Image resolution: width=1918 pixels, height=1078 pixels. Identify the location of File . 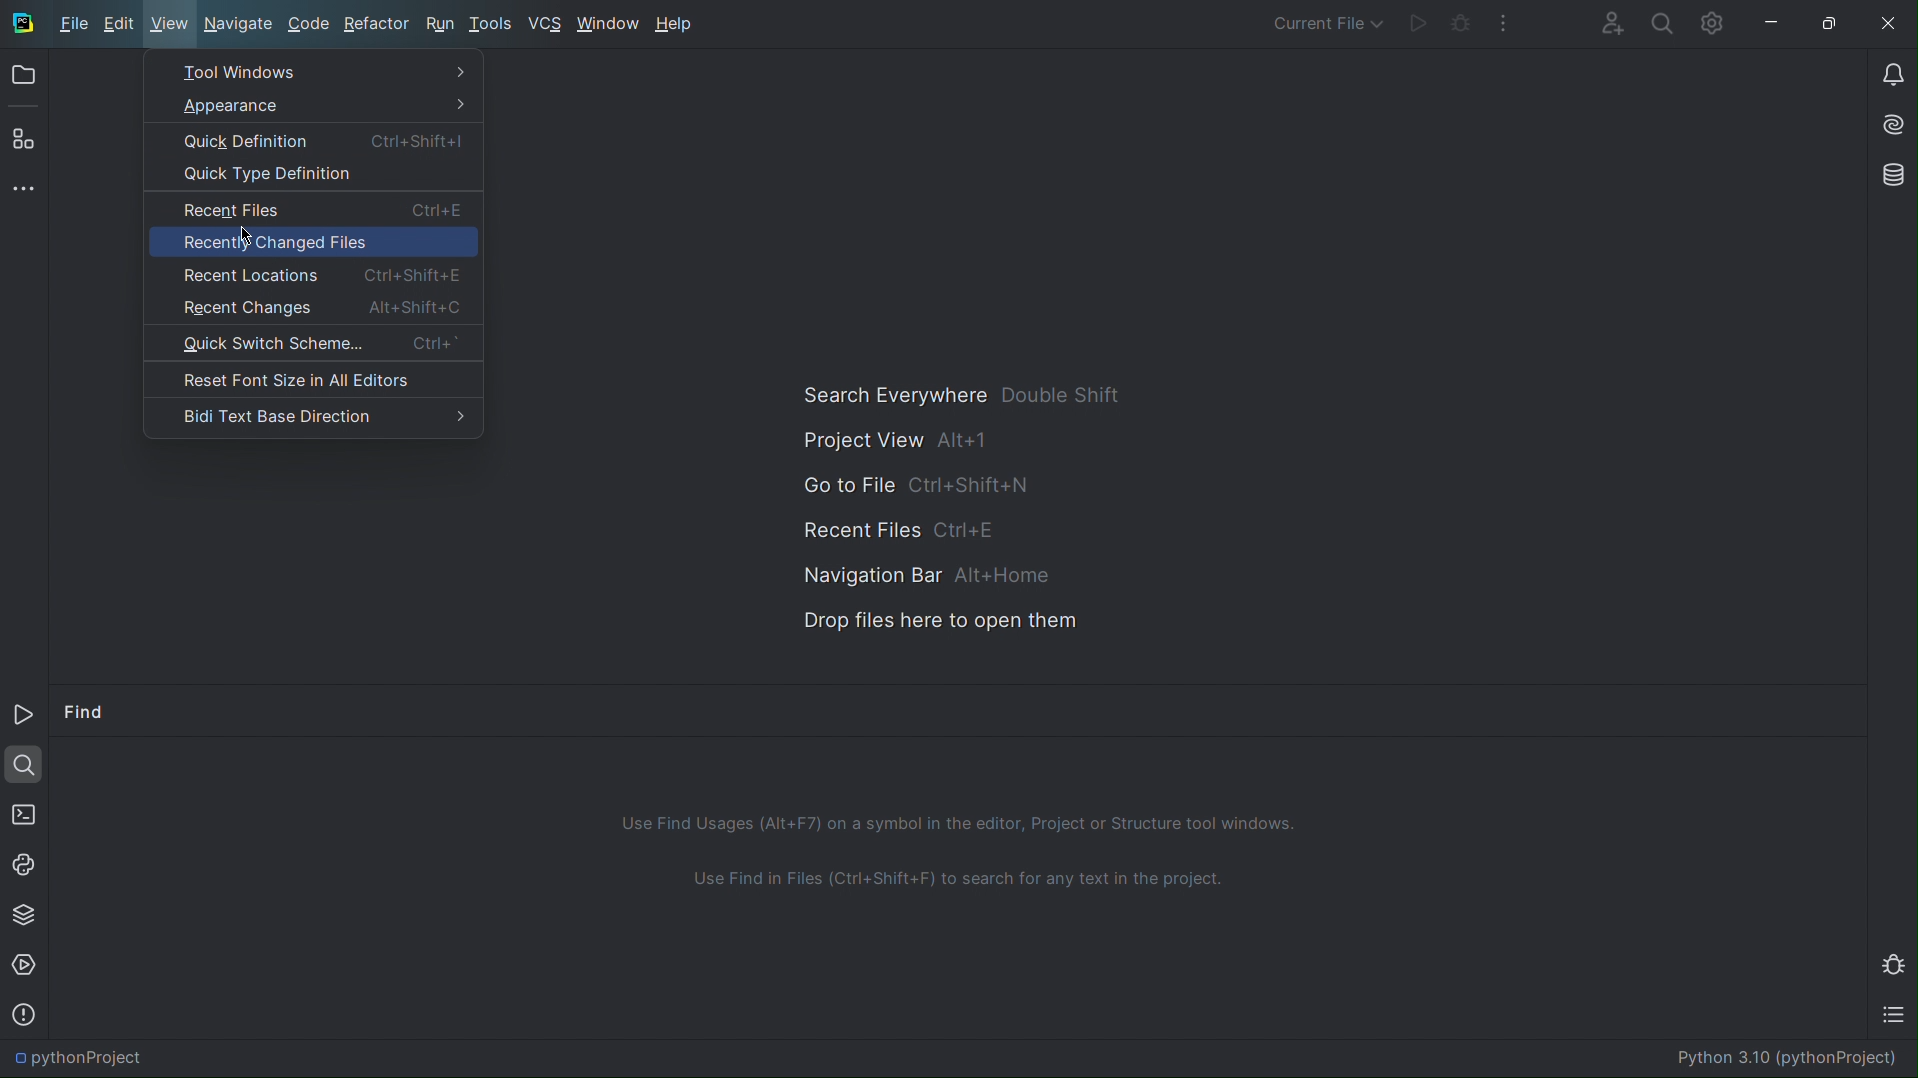
(71, 24).